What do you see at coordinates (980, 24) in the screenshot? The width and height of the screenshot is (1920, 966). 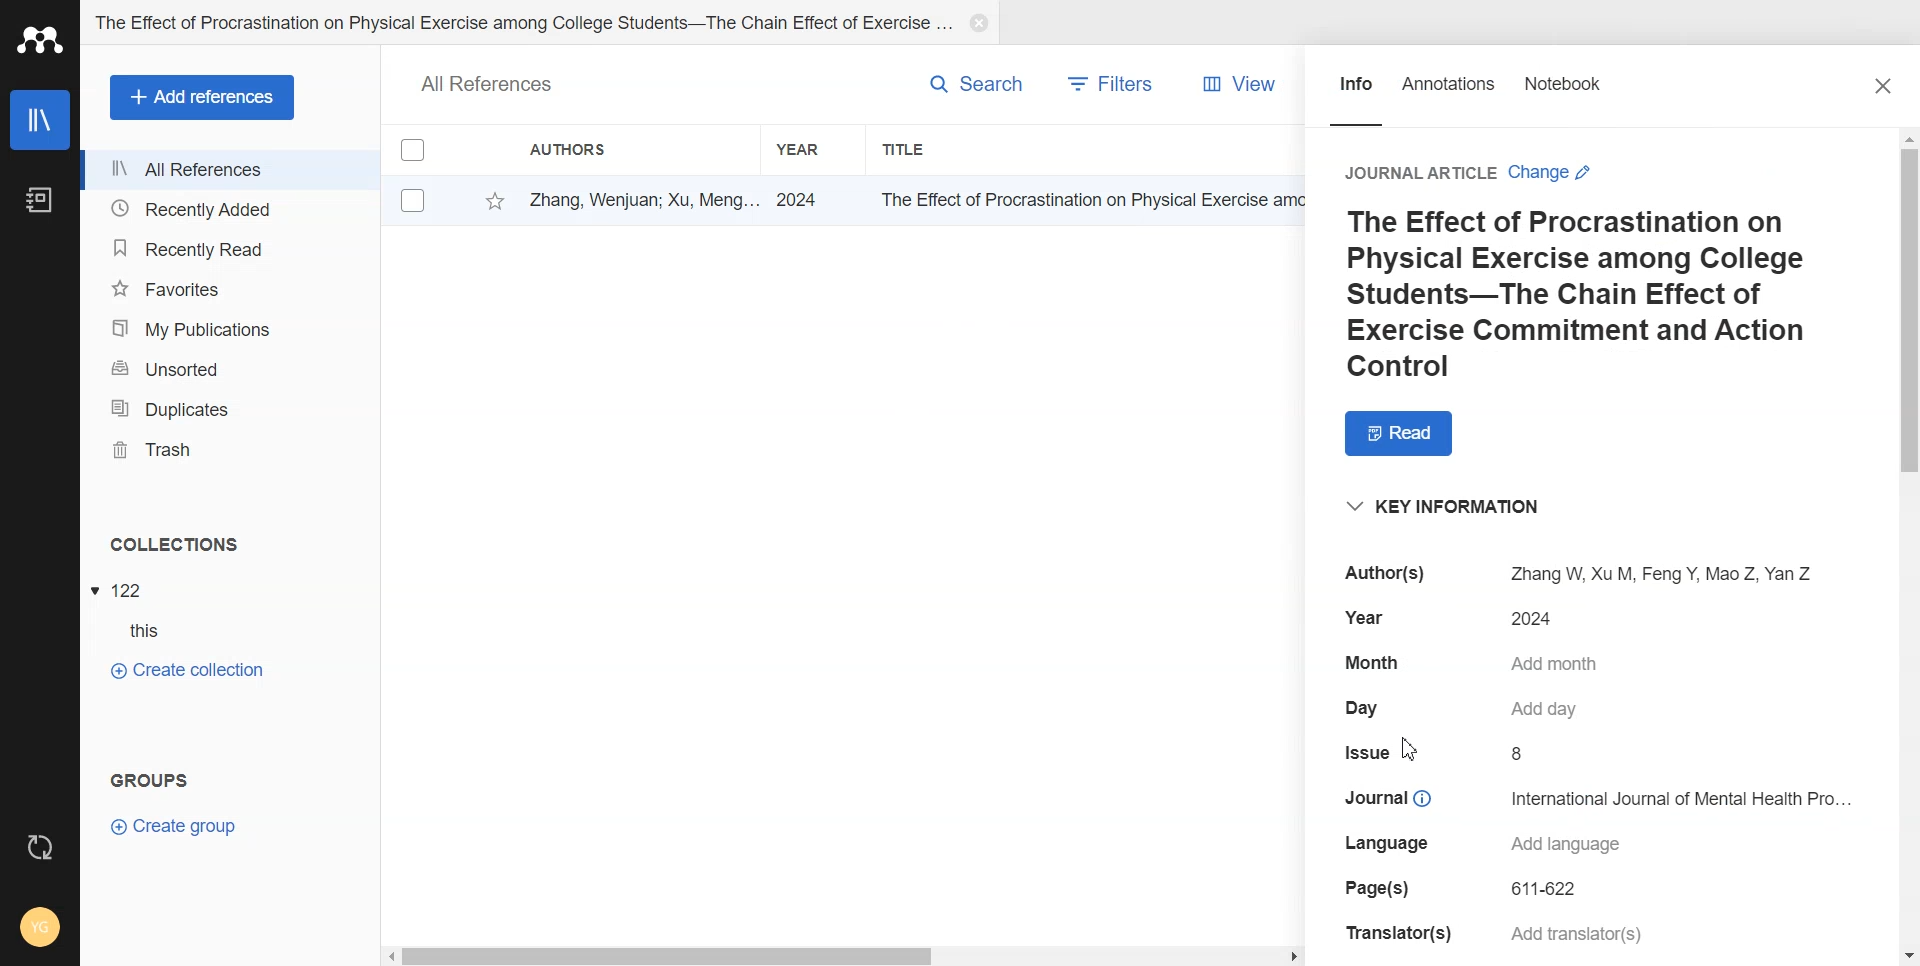 I see `Close` at bounding box center [980, 24].